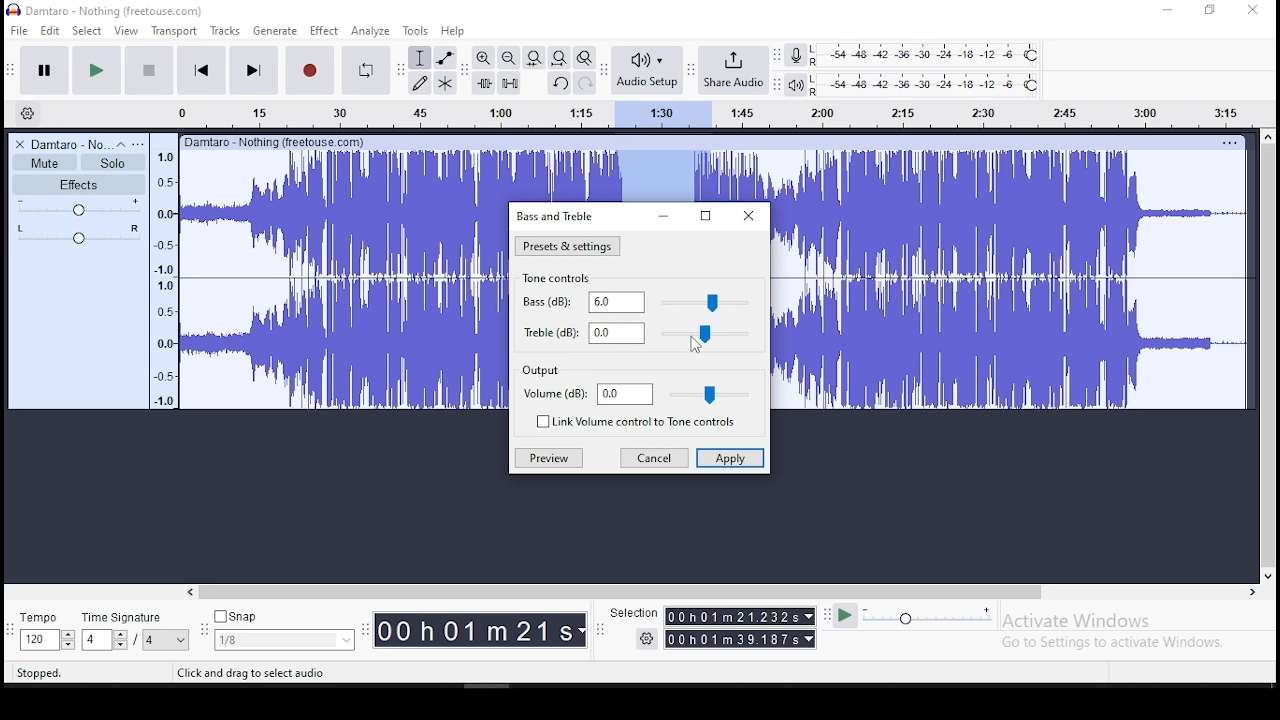  Describe the element at coordinates (646, 68) in the screenshot. I see `audio setup` at that location.